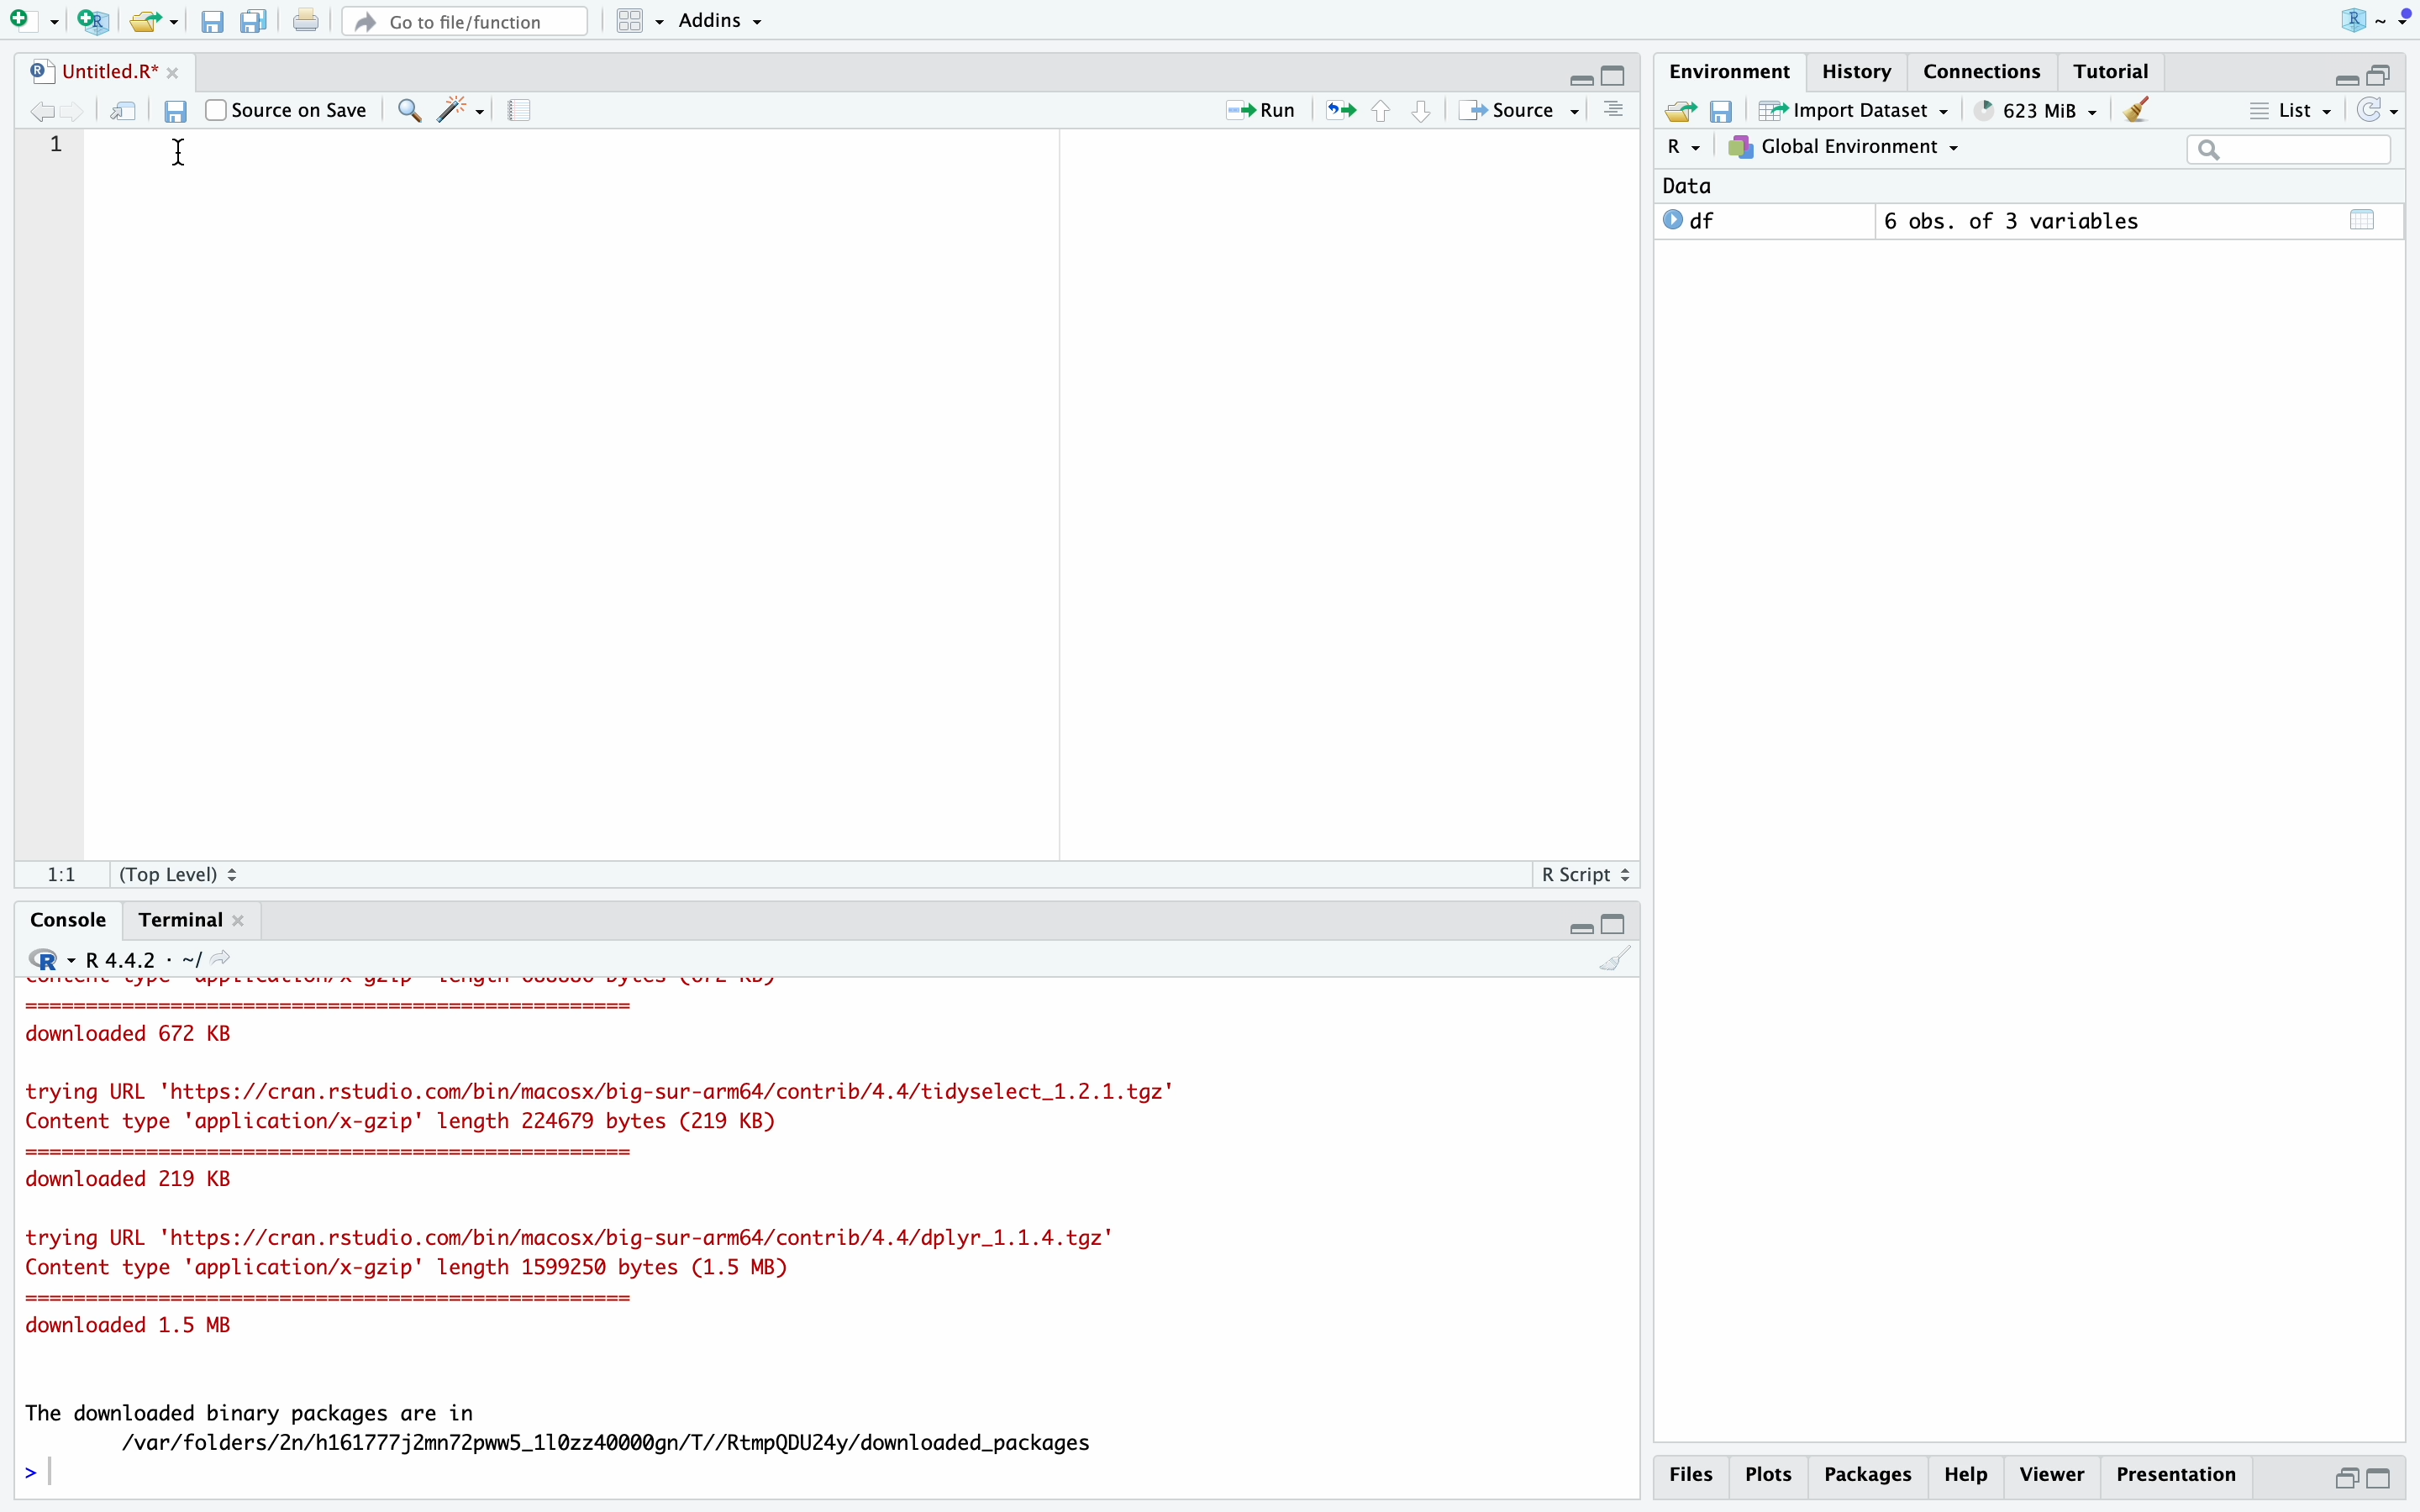 This screenshot has width=2420, height=1512. I want to click on Open an existing file, so click(154, 20).